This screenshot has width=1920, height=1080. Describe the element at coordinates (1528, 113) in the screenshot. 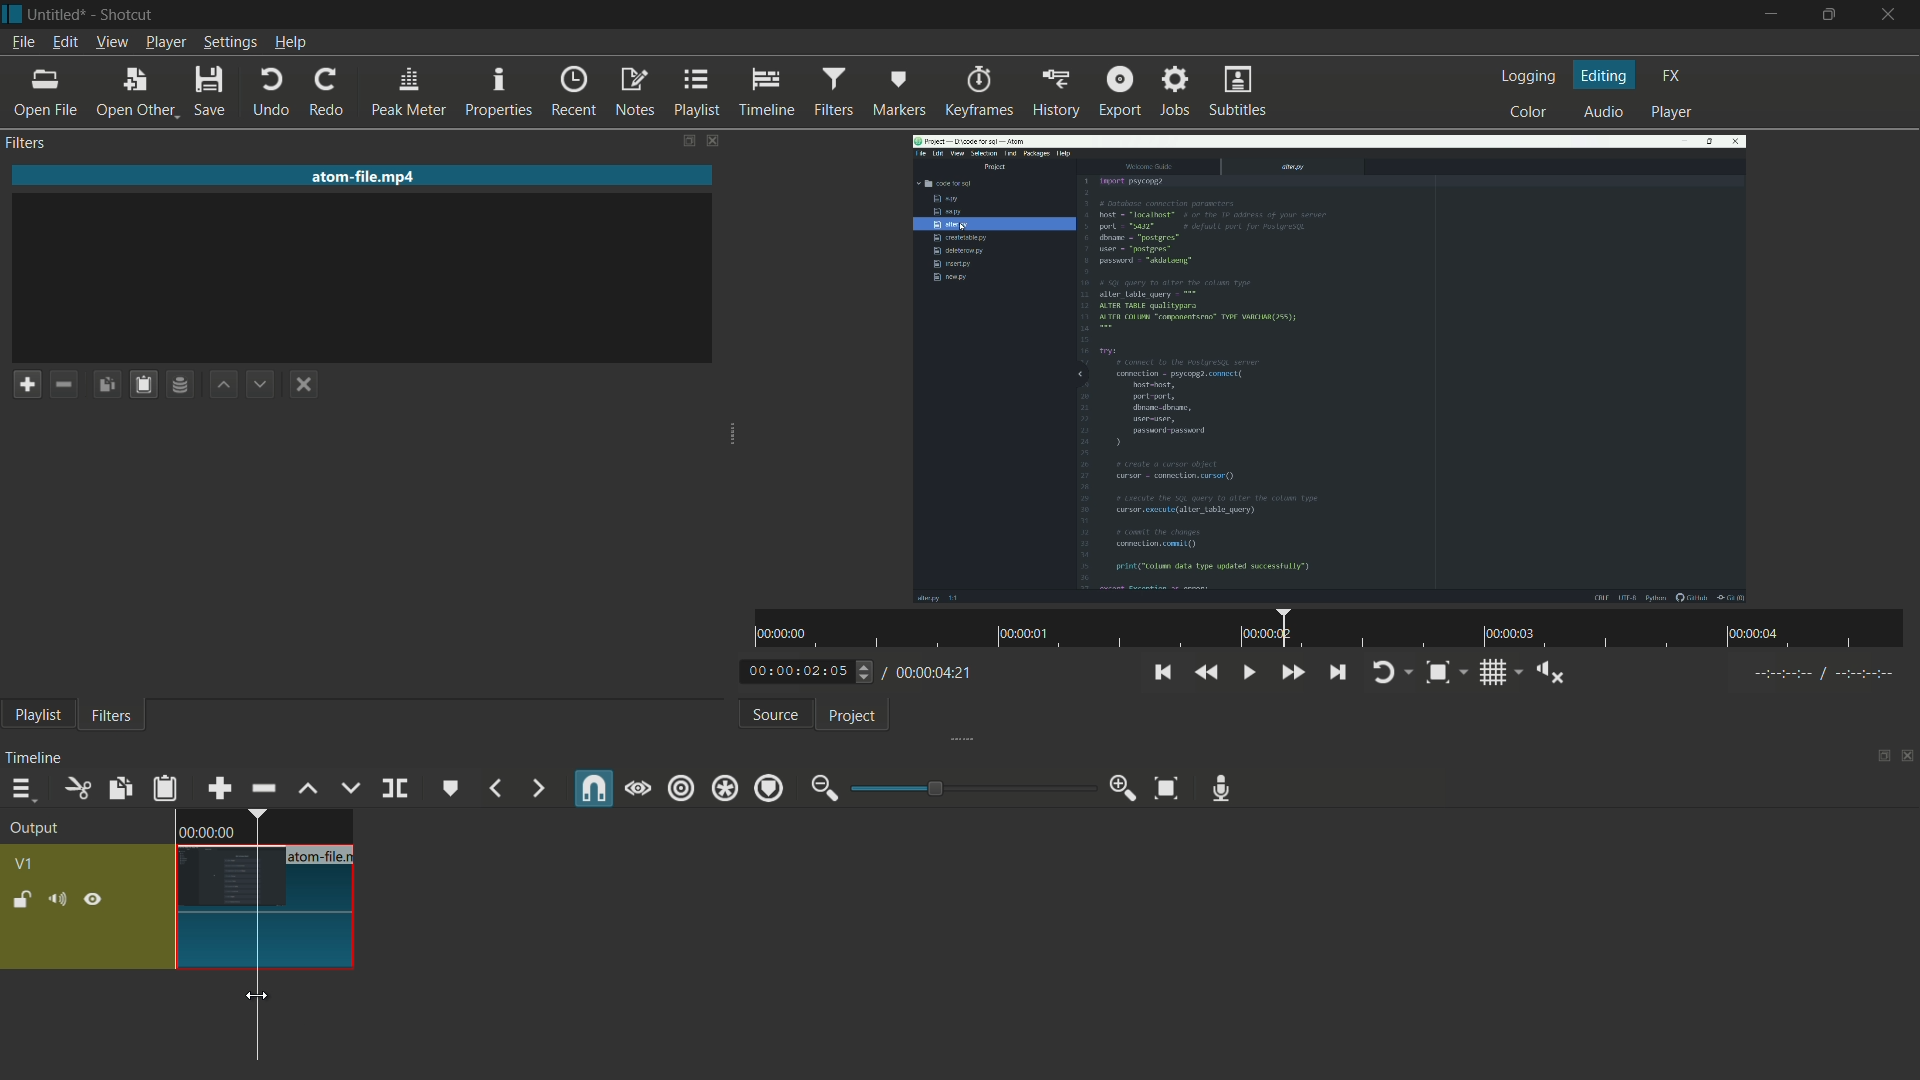

I see `color` at that location.